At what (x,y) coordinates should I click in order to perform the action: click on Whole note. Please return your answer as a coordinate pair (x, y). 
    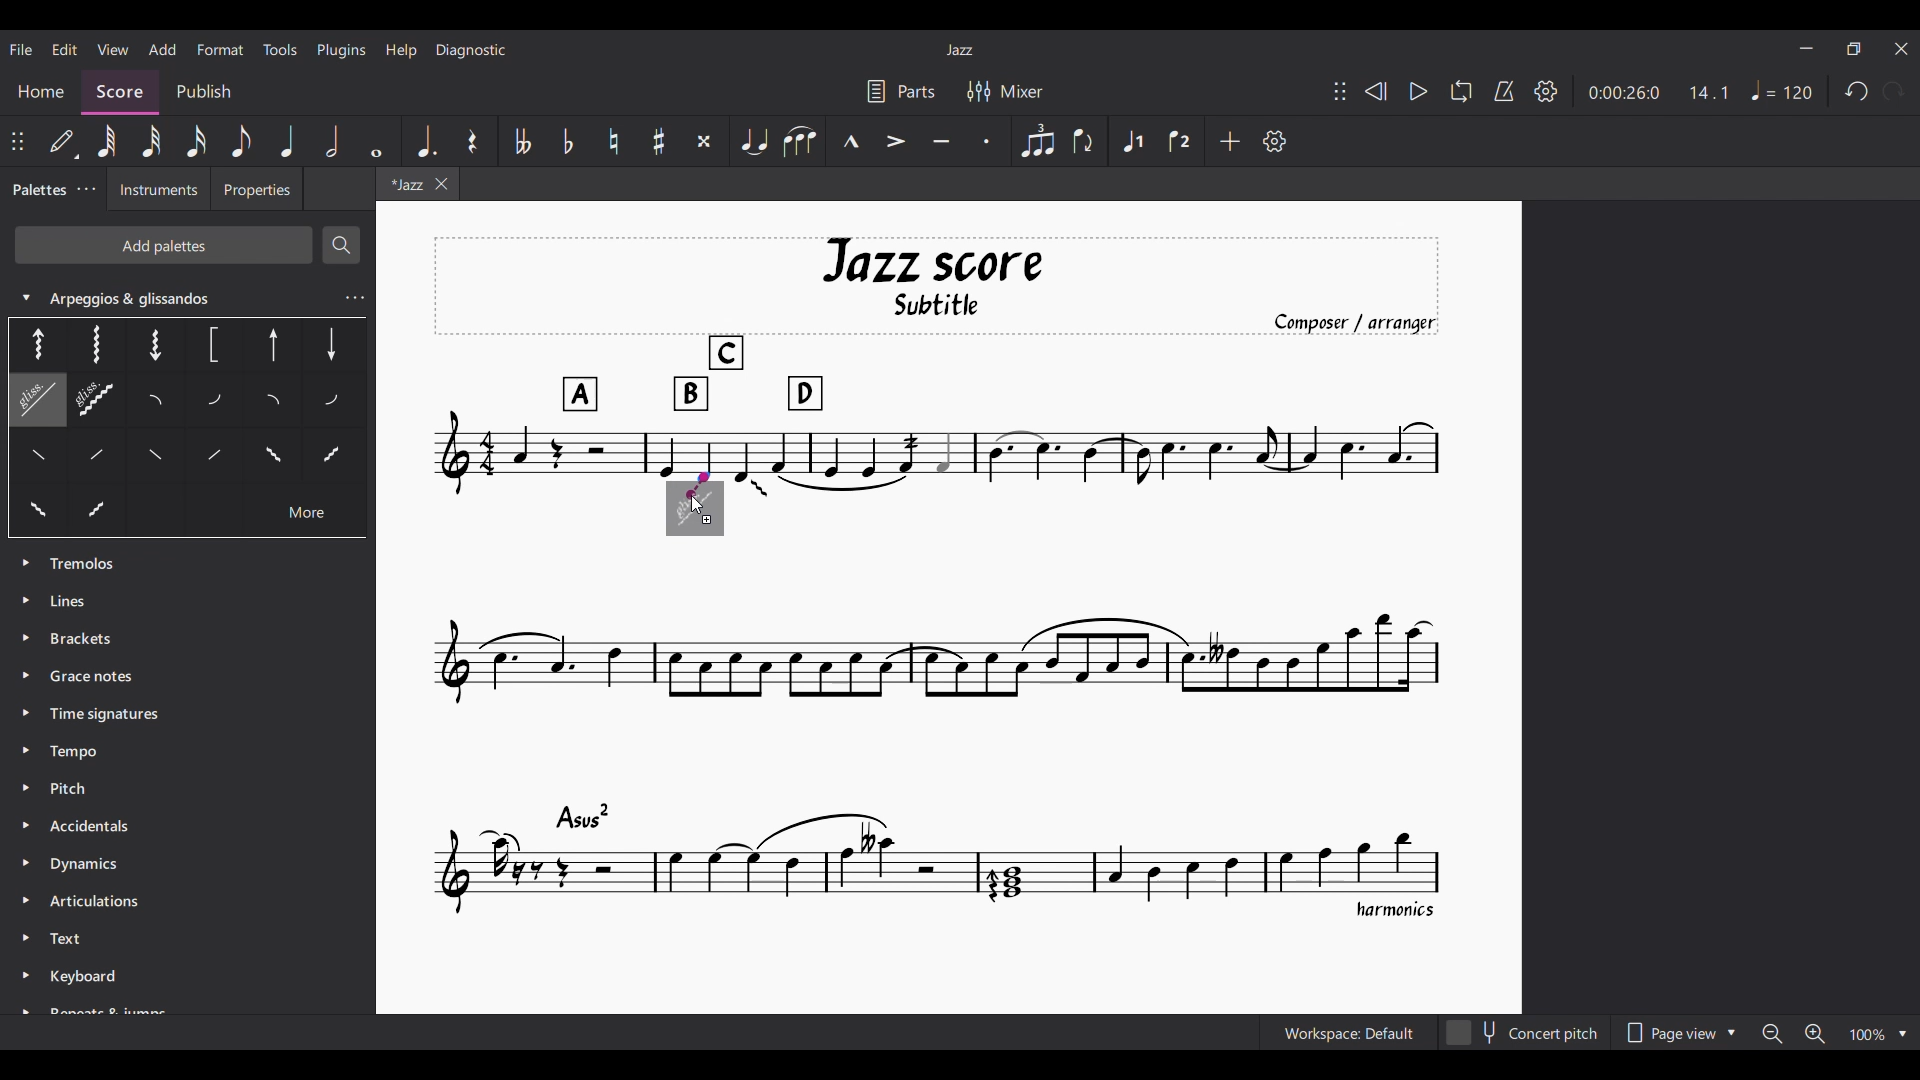
    Looking at the image, I should click on (377, 141).